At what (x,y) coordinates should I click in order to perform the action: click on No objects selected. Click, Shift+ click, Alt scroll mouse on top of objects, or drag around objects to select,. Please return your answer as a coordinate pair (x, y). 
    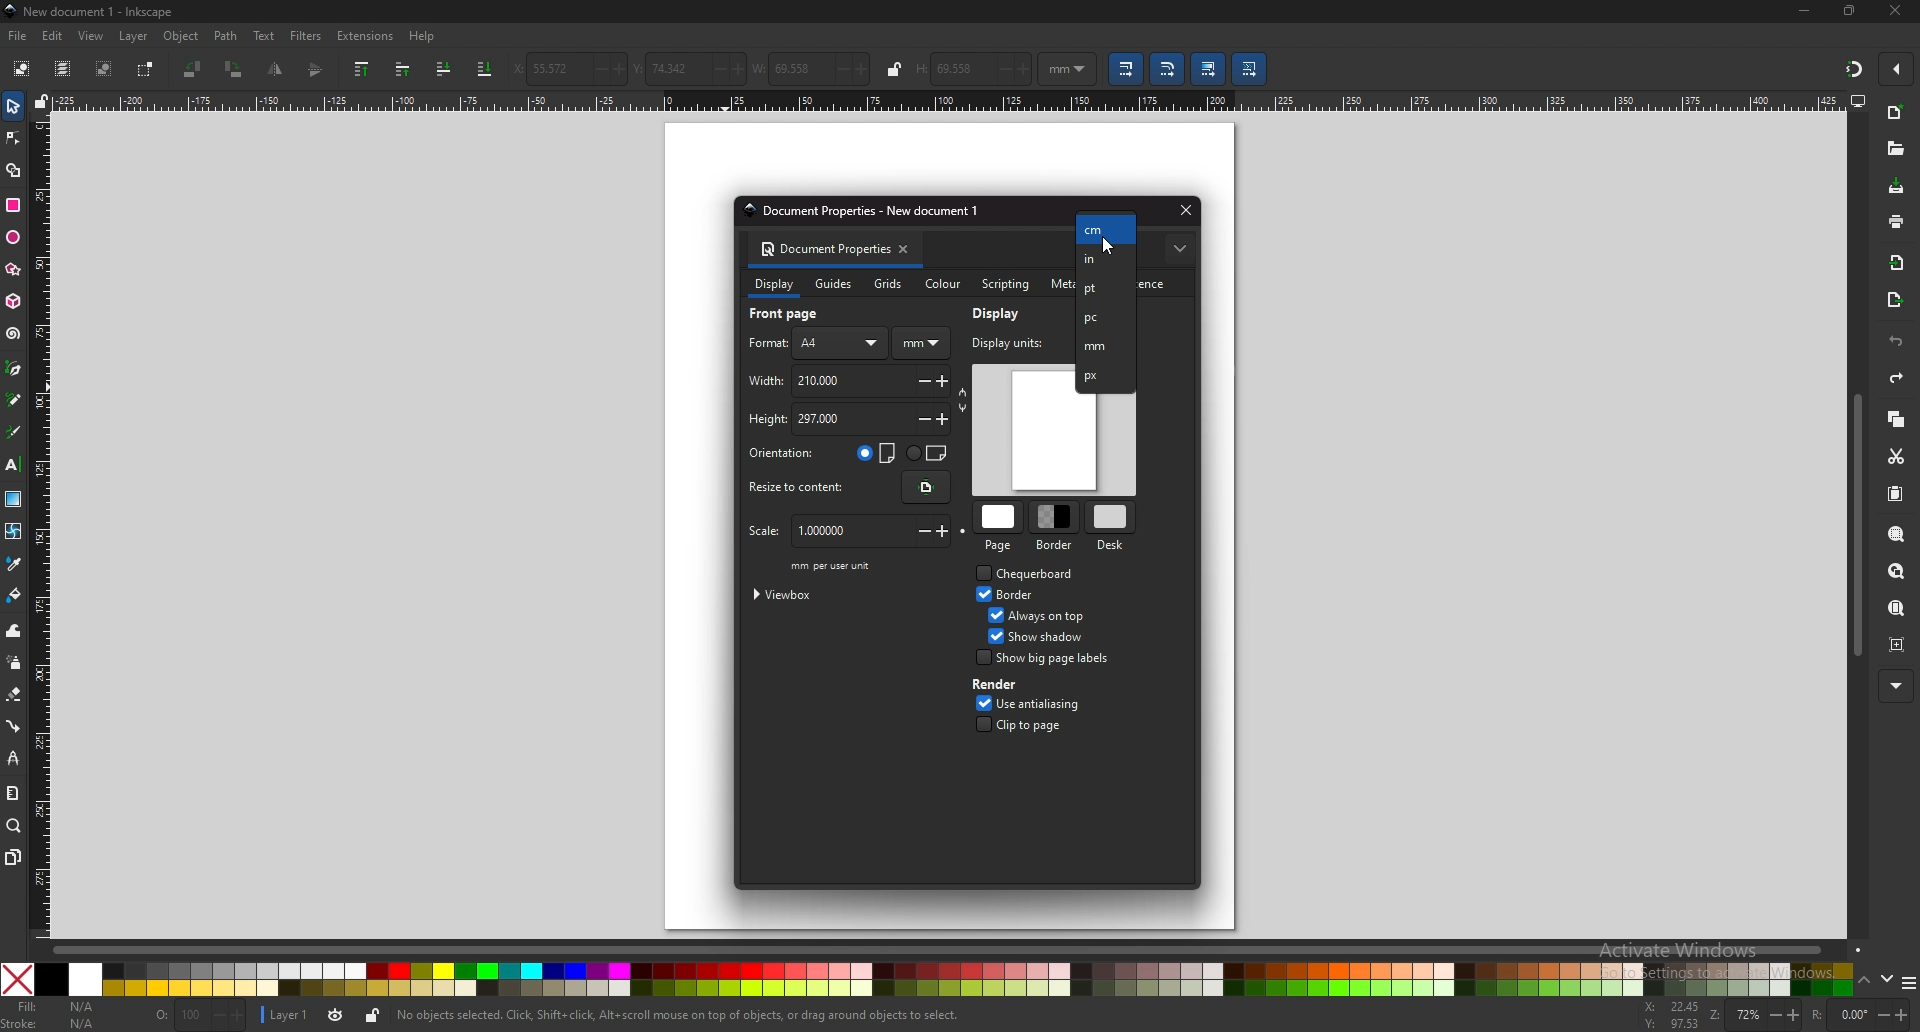
    Looking at the image, I should click on (698, 1015).